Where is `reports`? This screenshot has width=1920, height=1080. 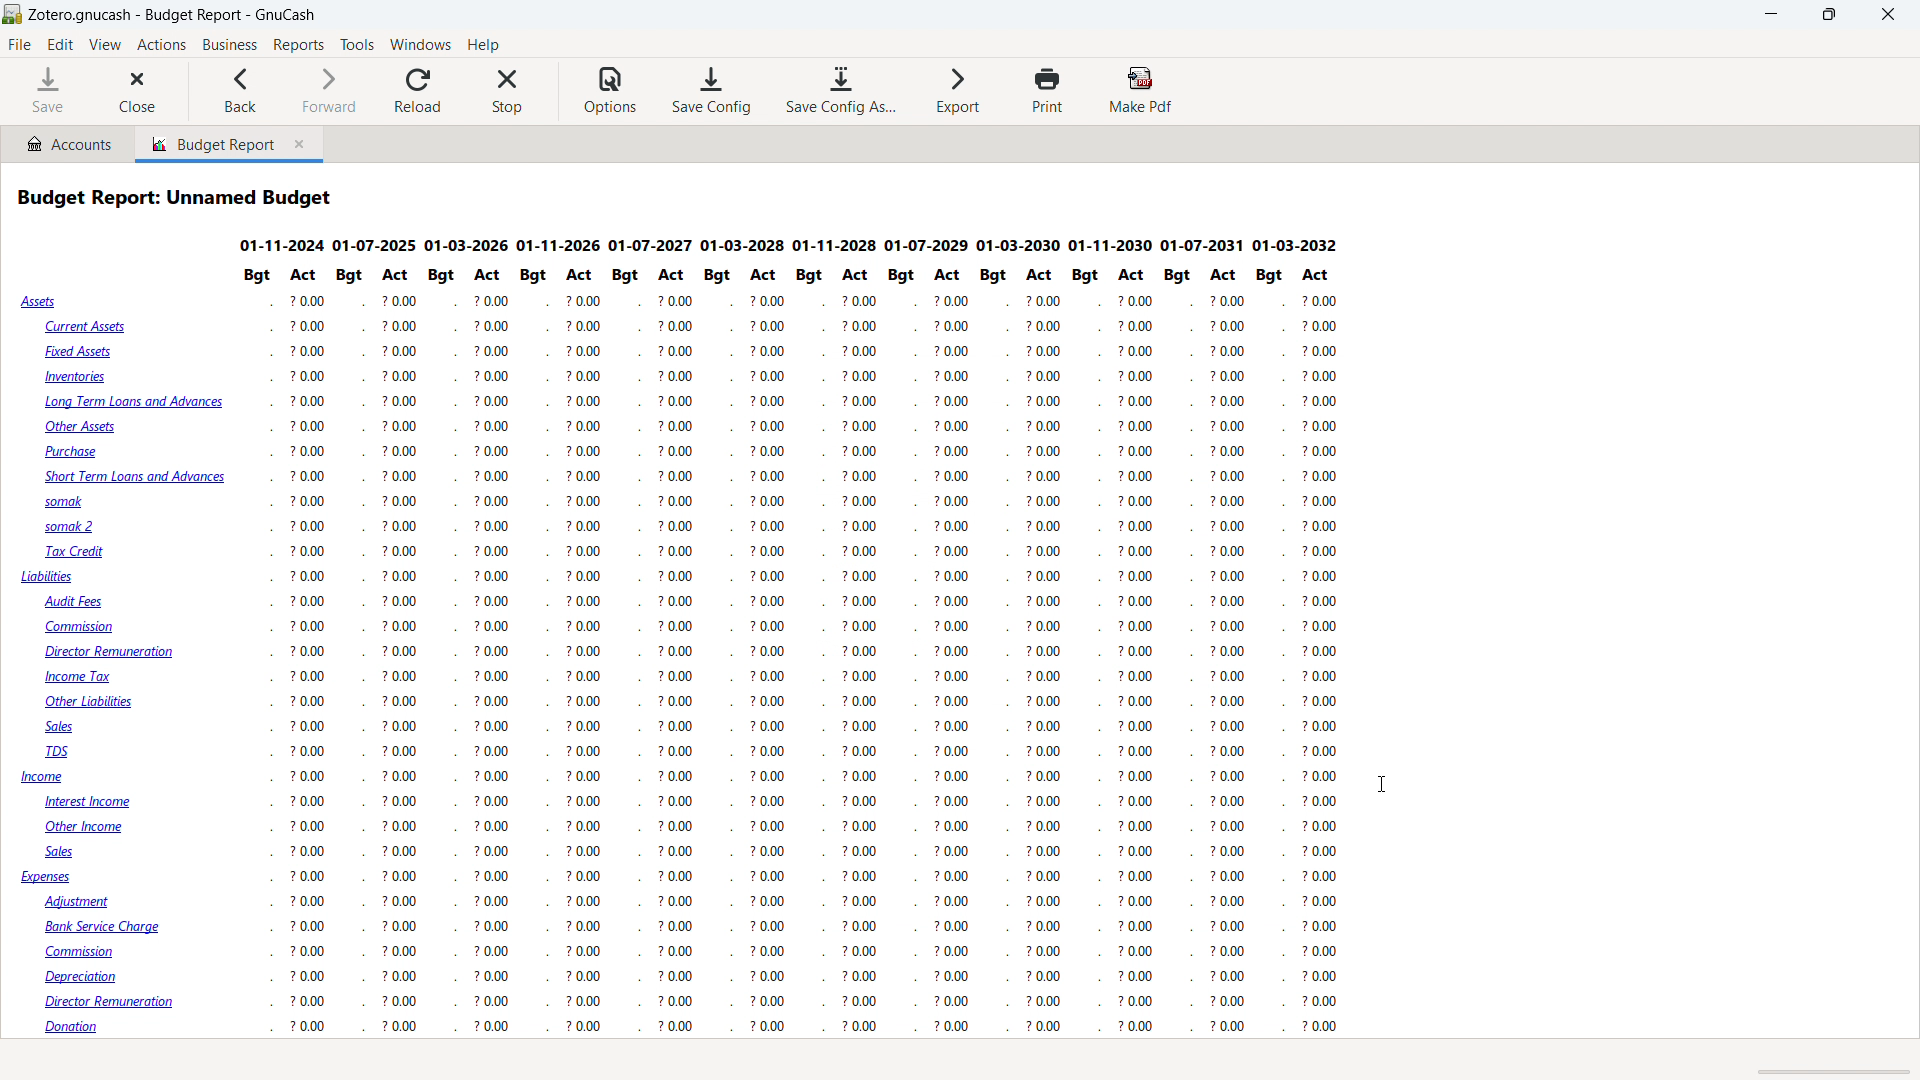 reports is located at coordinates (298, 45).